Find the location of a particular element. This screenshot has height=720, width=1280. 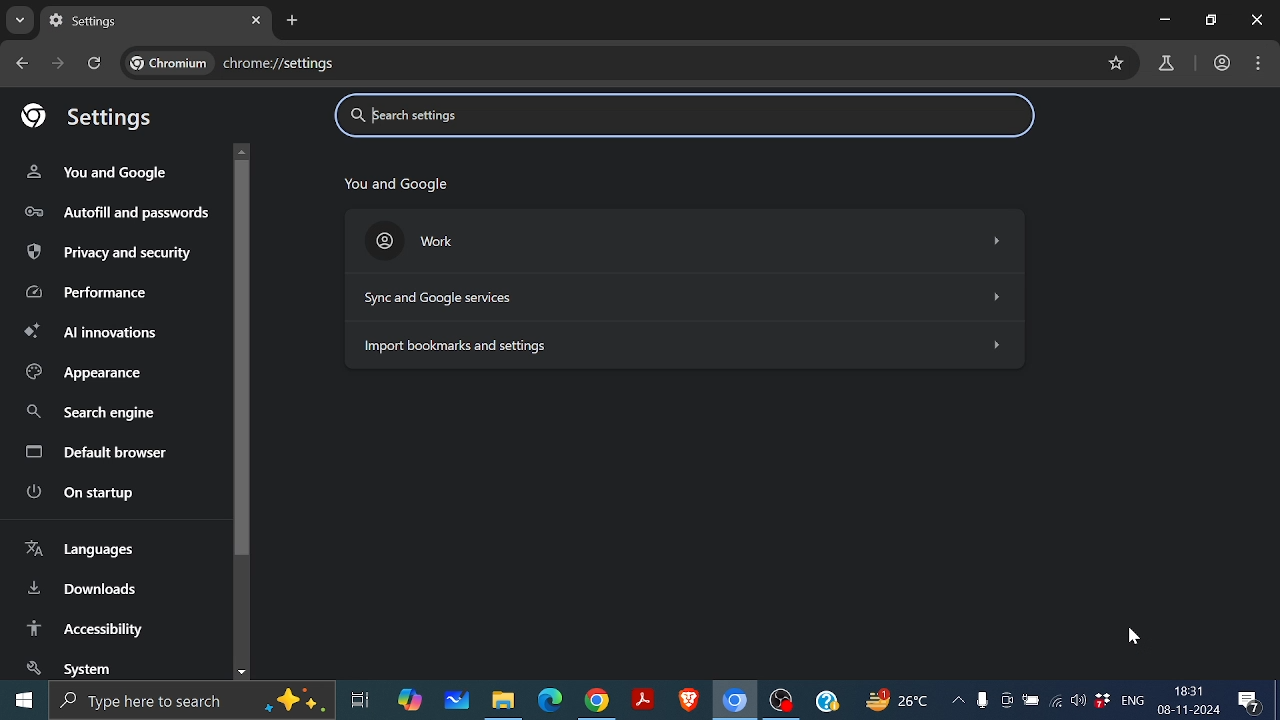

connection is located at coordinates (1056, 704).